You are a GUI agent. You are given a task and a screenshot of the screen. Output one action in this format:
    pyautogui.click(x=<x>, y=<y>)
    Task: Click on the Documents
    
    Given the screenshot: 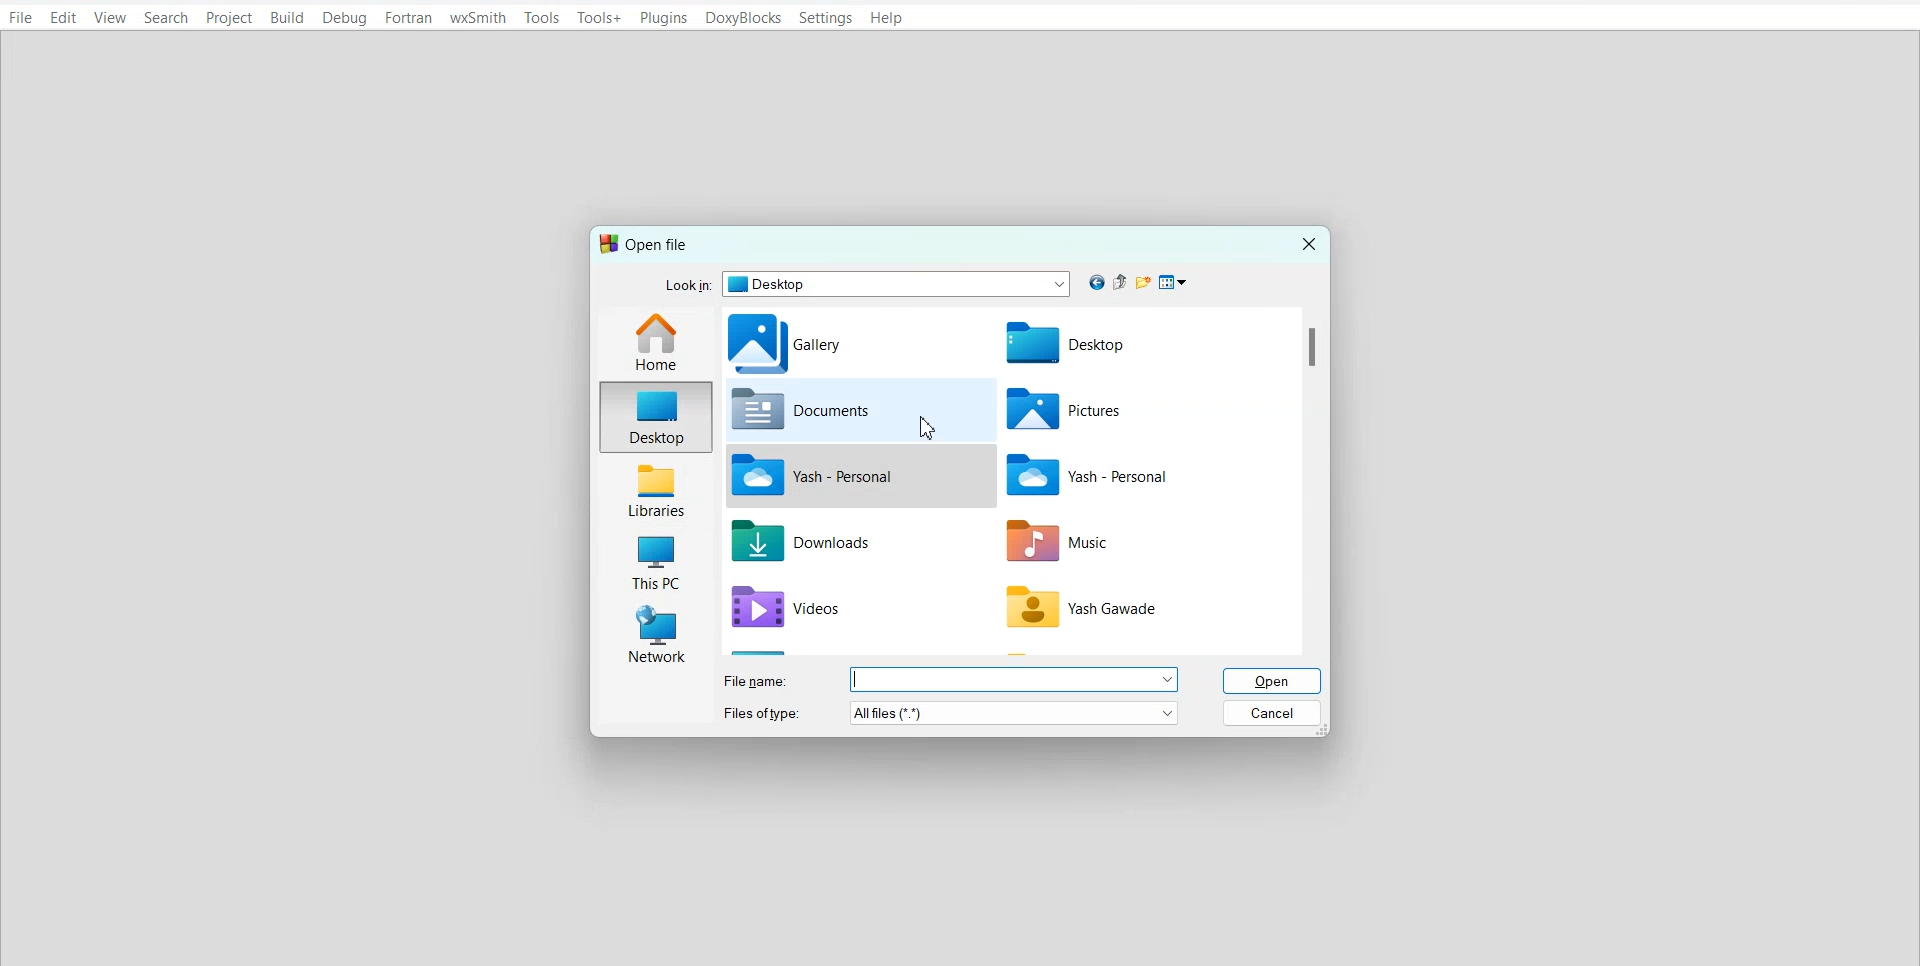 What is the action you would take?
    pyautogui.click(x=854, y=409)
    